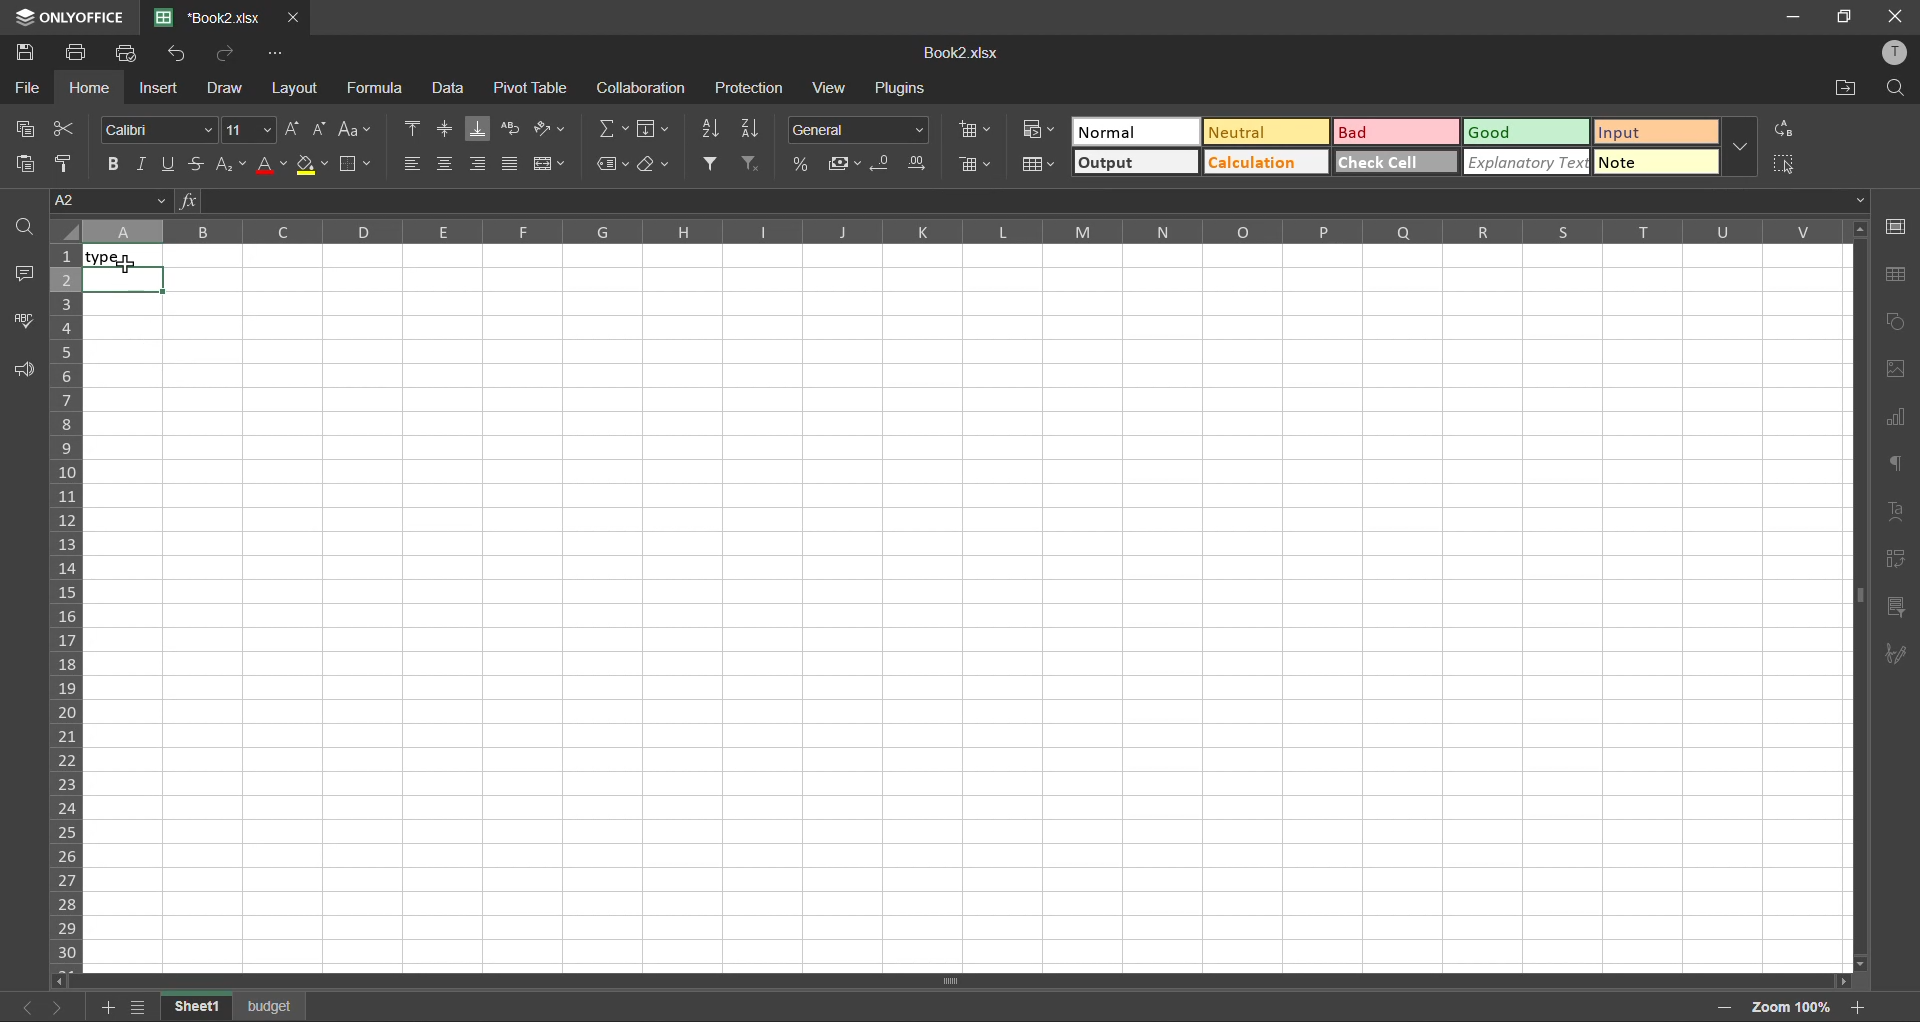 The width and height of the screenshot is (1920, 1022). What do you see at coordinates (179, 55) in the screenshot?
I see `undo` at bounding box center [179, 55].